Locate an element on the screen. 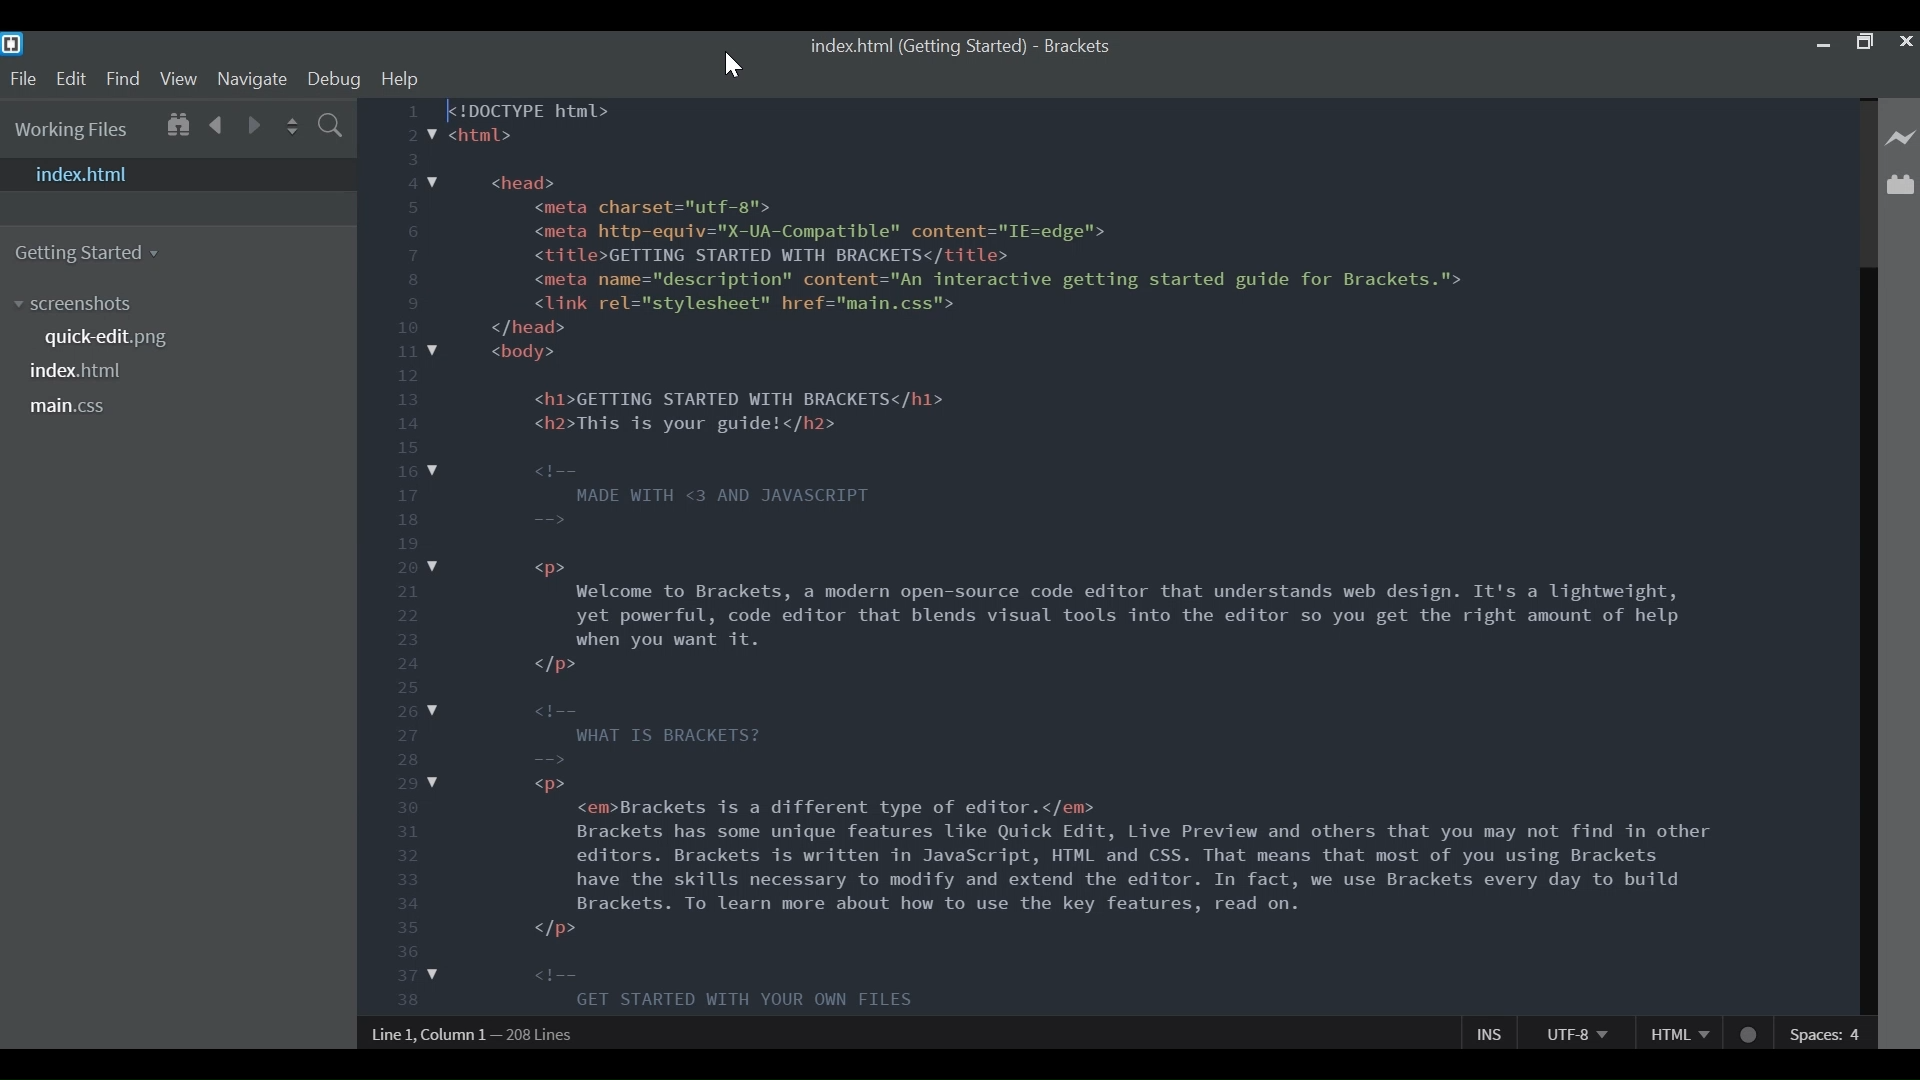 The width and height of the screenshot is (1920, 1080). quick-png File name is located at coordinates (110, 339).